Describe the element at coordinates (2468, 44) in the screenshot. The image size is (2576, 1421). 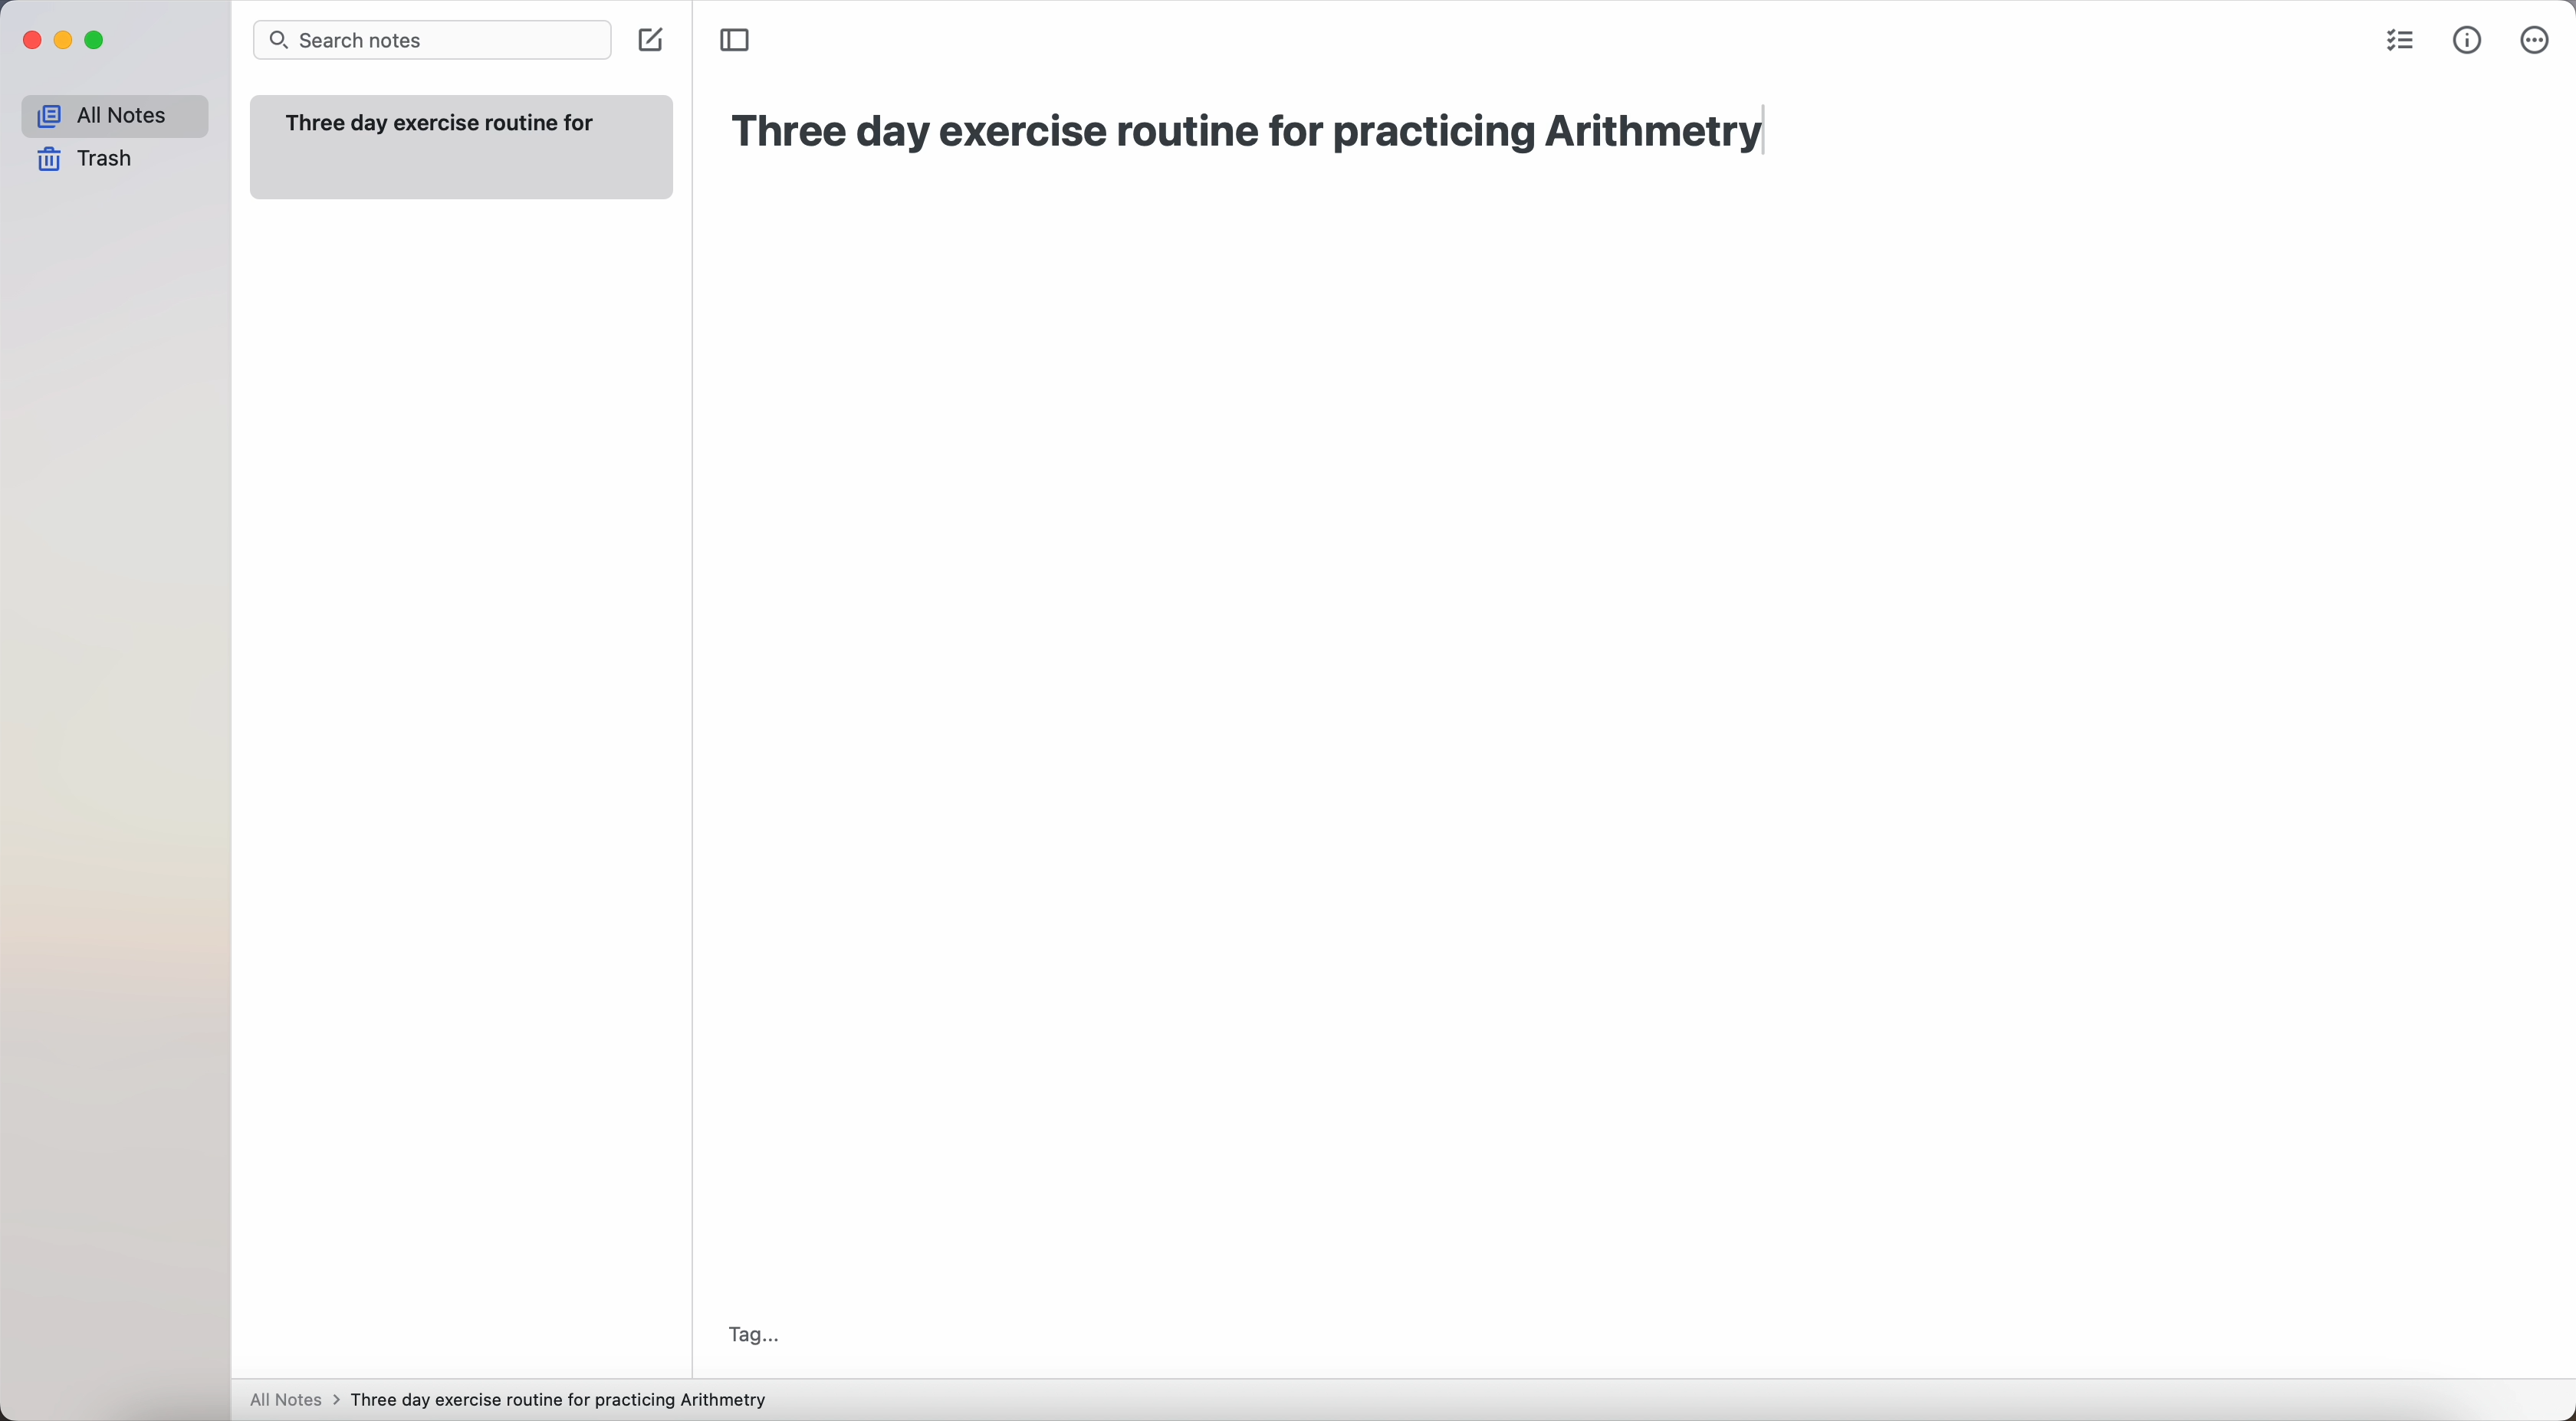
I see `metrics` at that location.